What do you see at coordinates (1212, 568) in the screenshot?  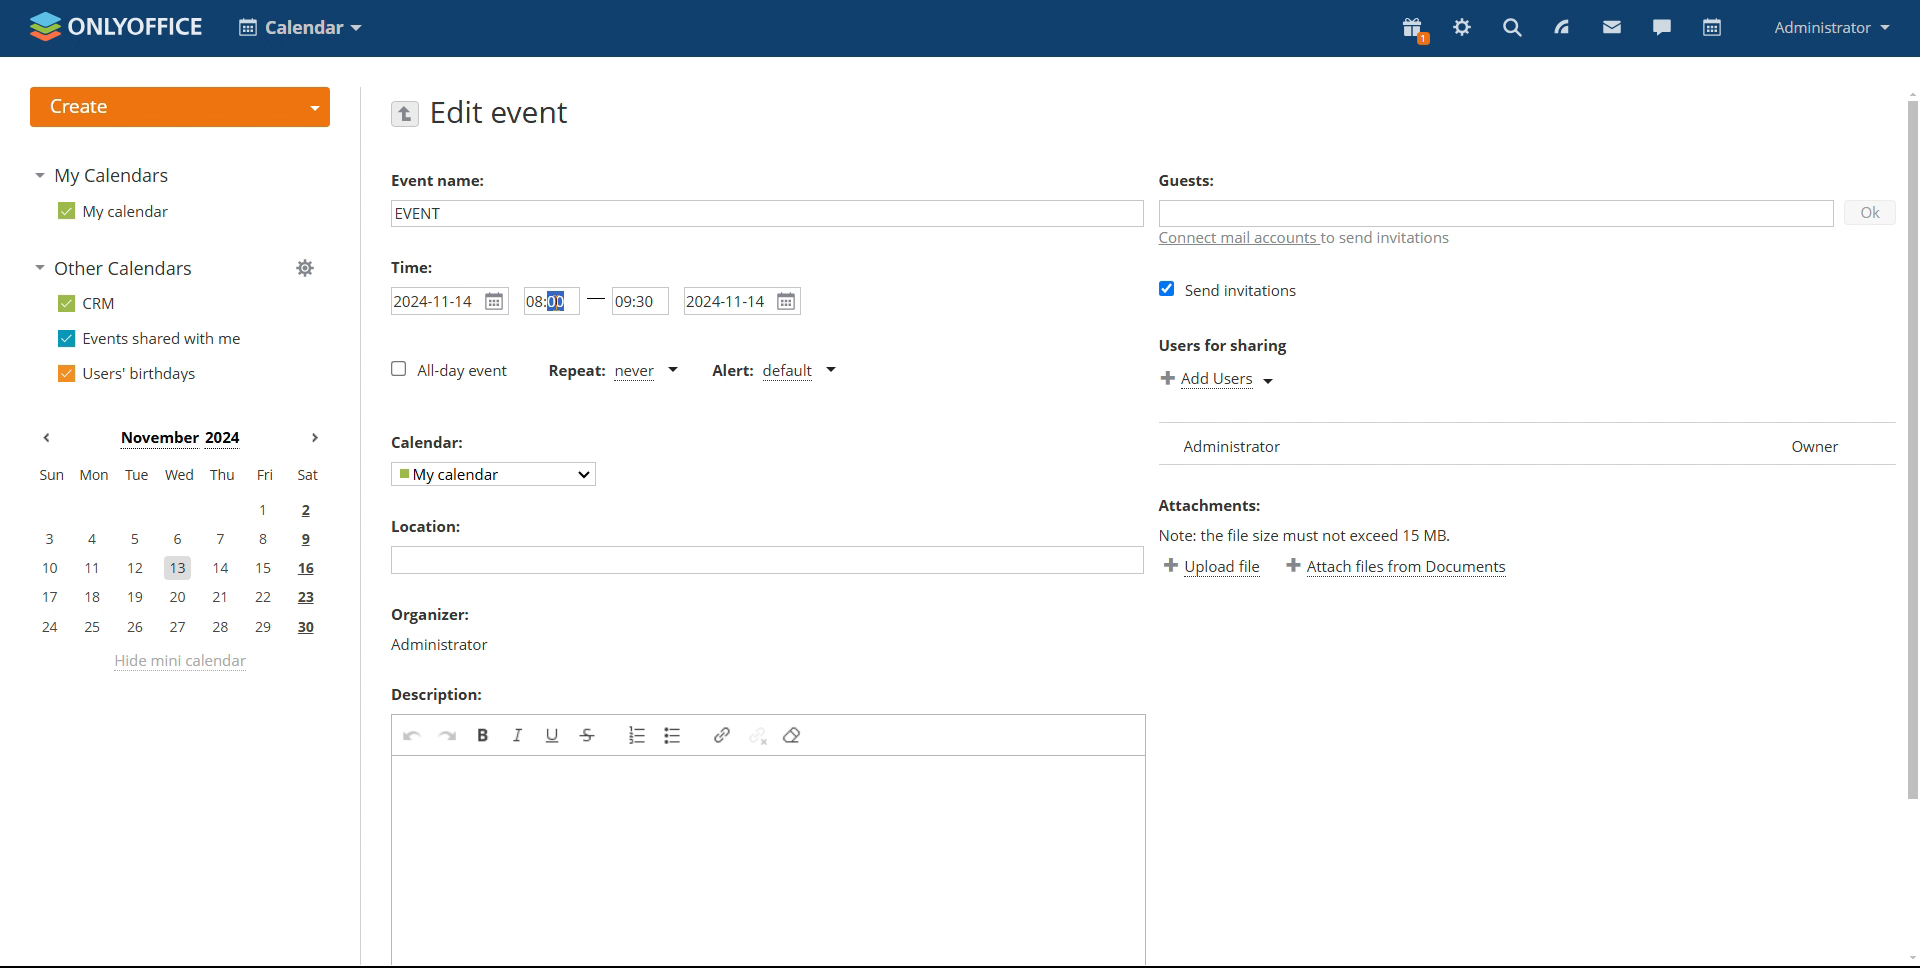 I see `upload file` at bounding box center [1212, 568].